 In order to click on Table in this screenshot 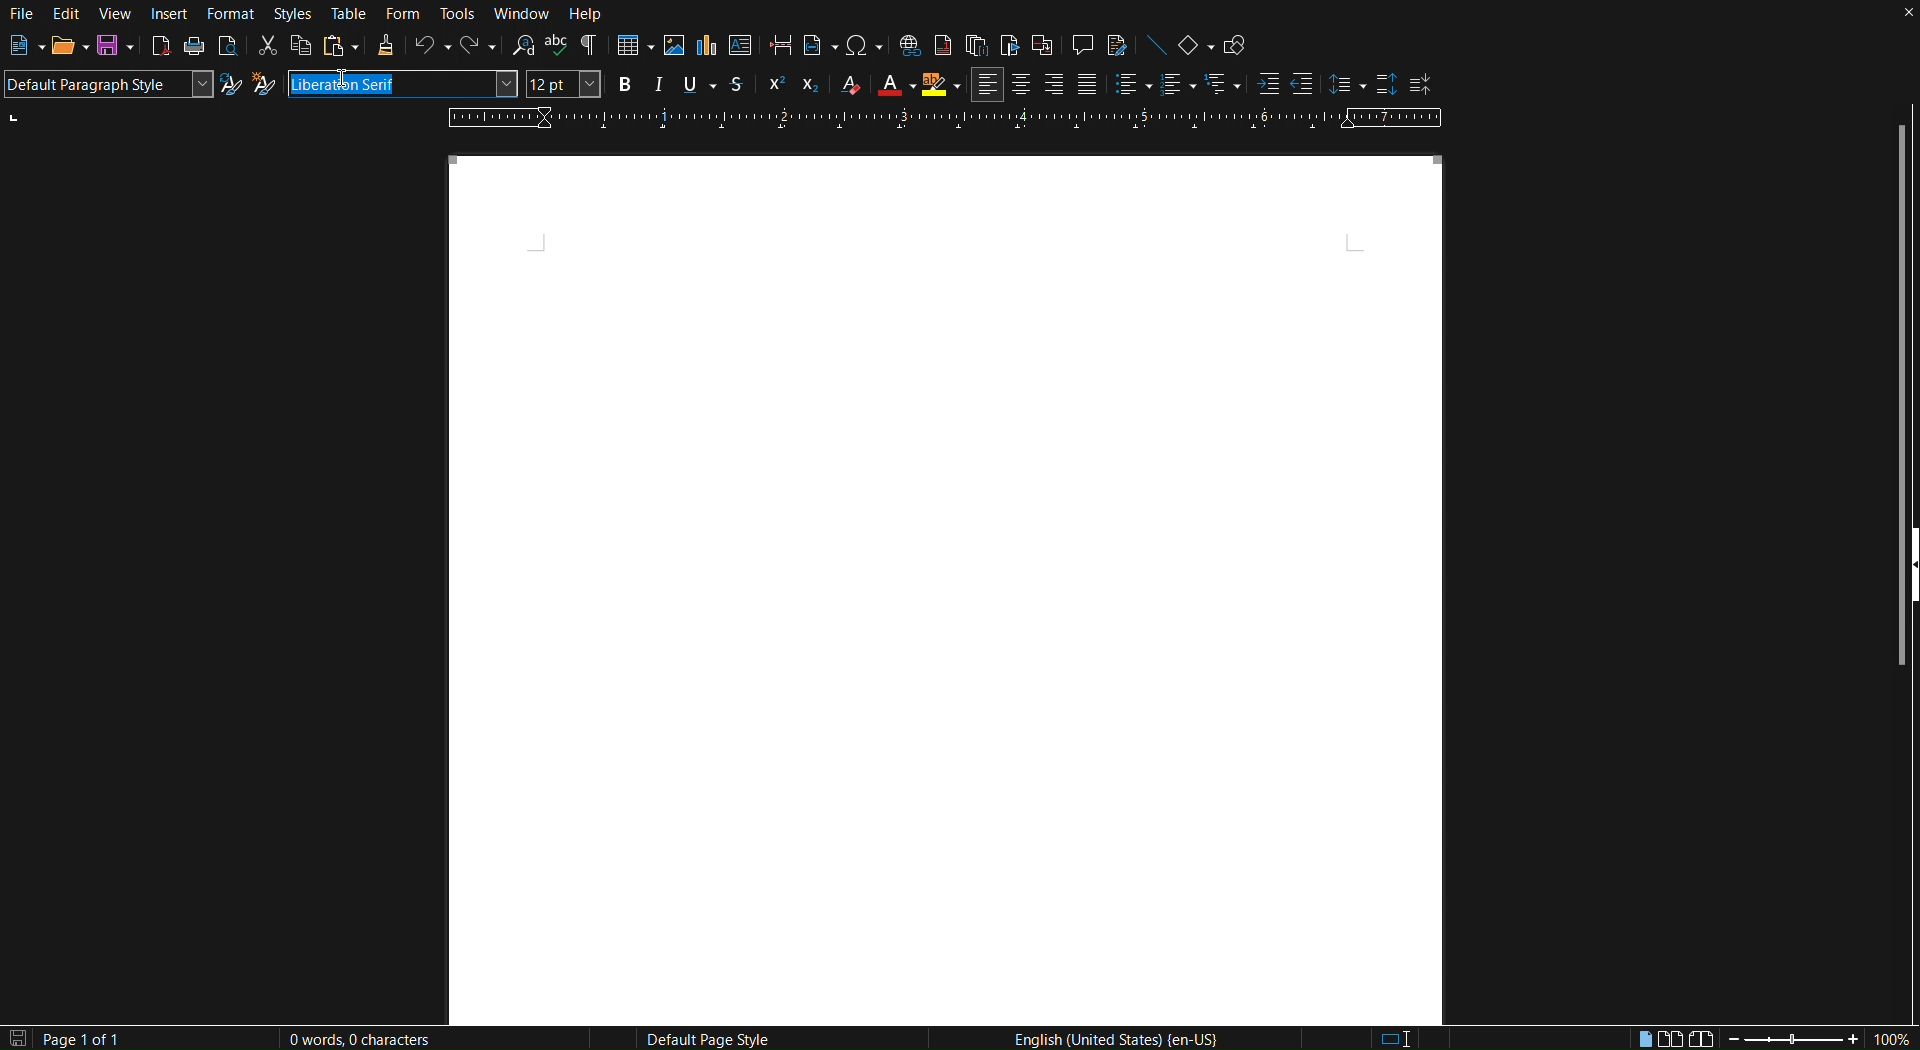, I will do `click(350, 14)`.